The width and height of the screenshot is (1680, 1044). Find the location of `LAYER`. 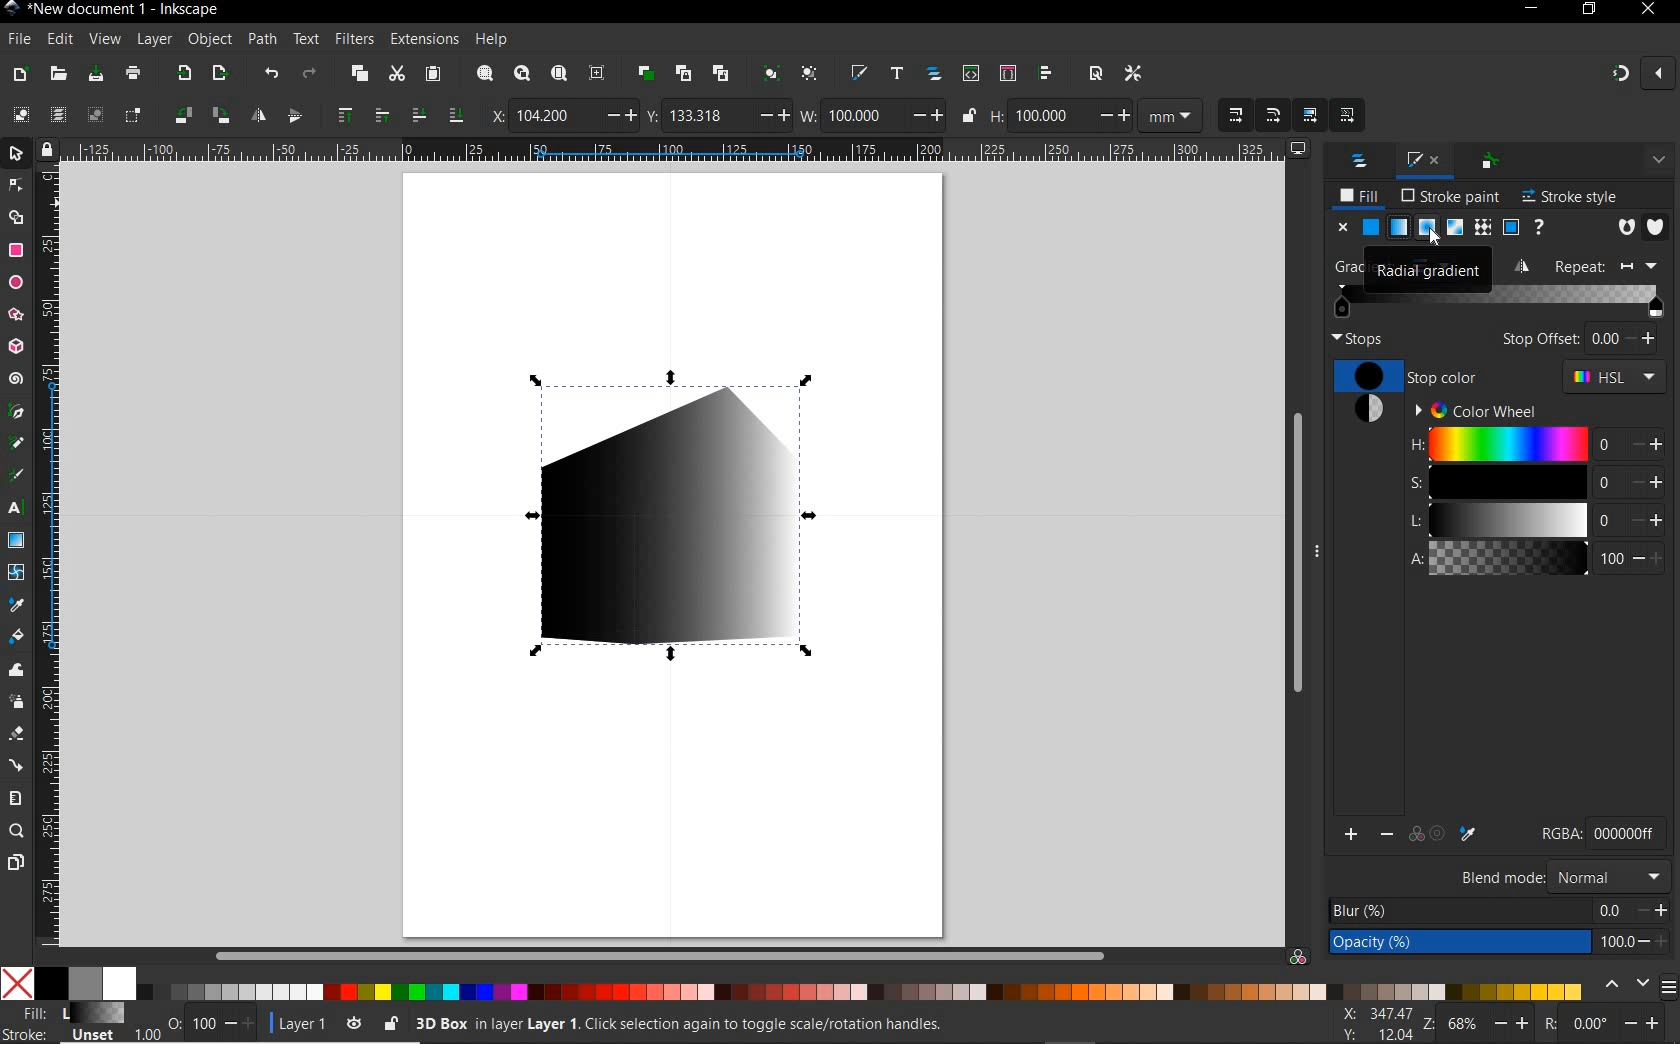

LAYER is located at coordinates (155, 38).